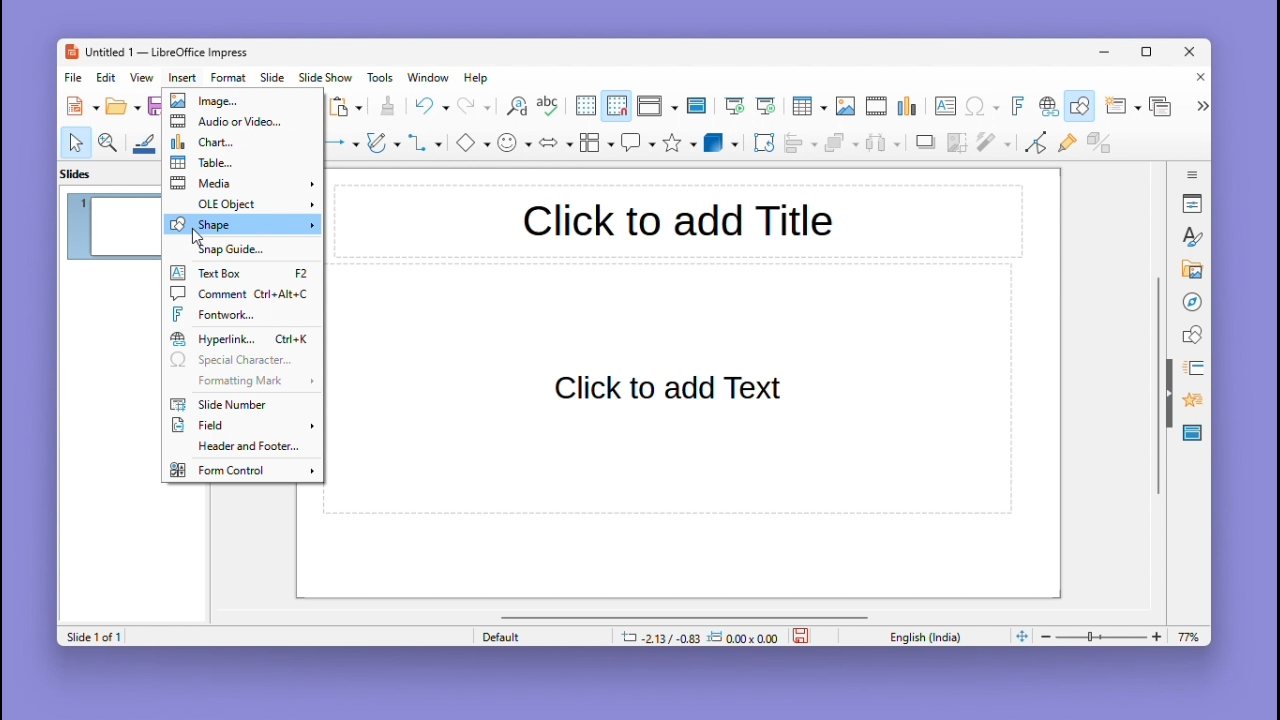  What do you see at coordinates (680, 143) in the screenshot?
I see `Star` at bounding box center [680, 143].